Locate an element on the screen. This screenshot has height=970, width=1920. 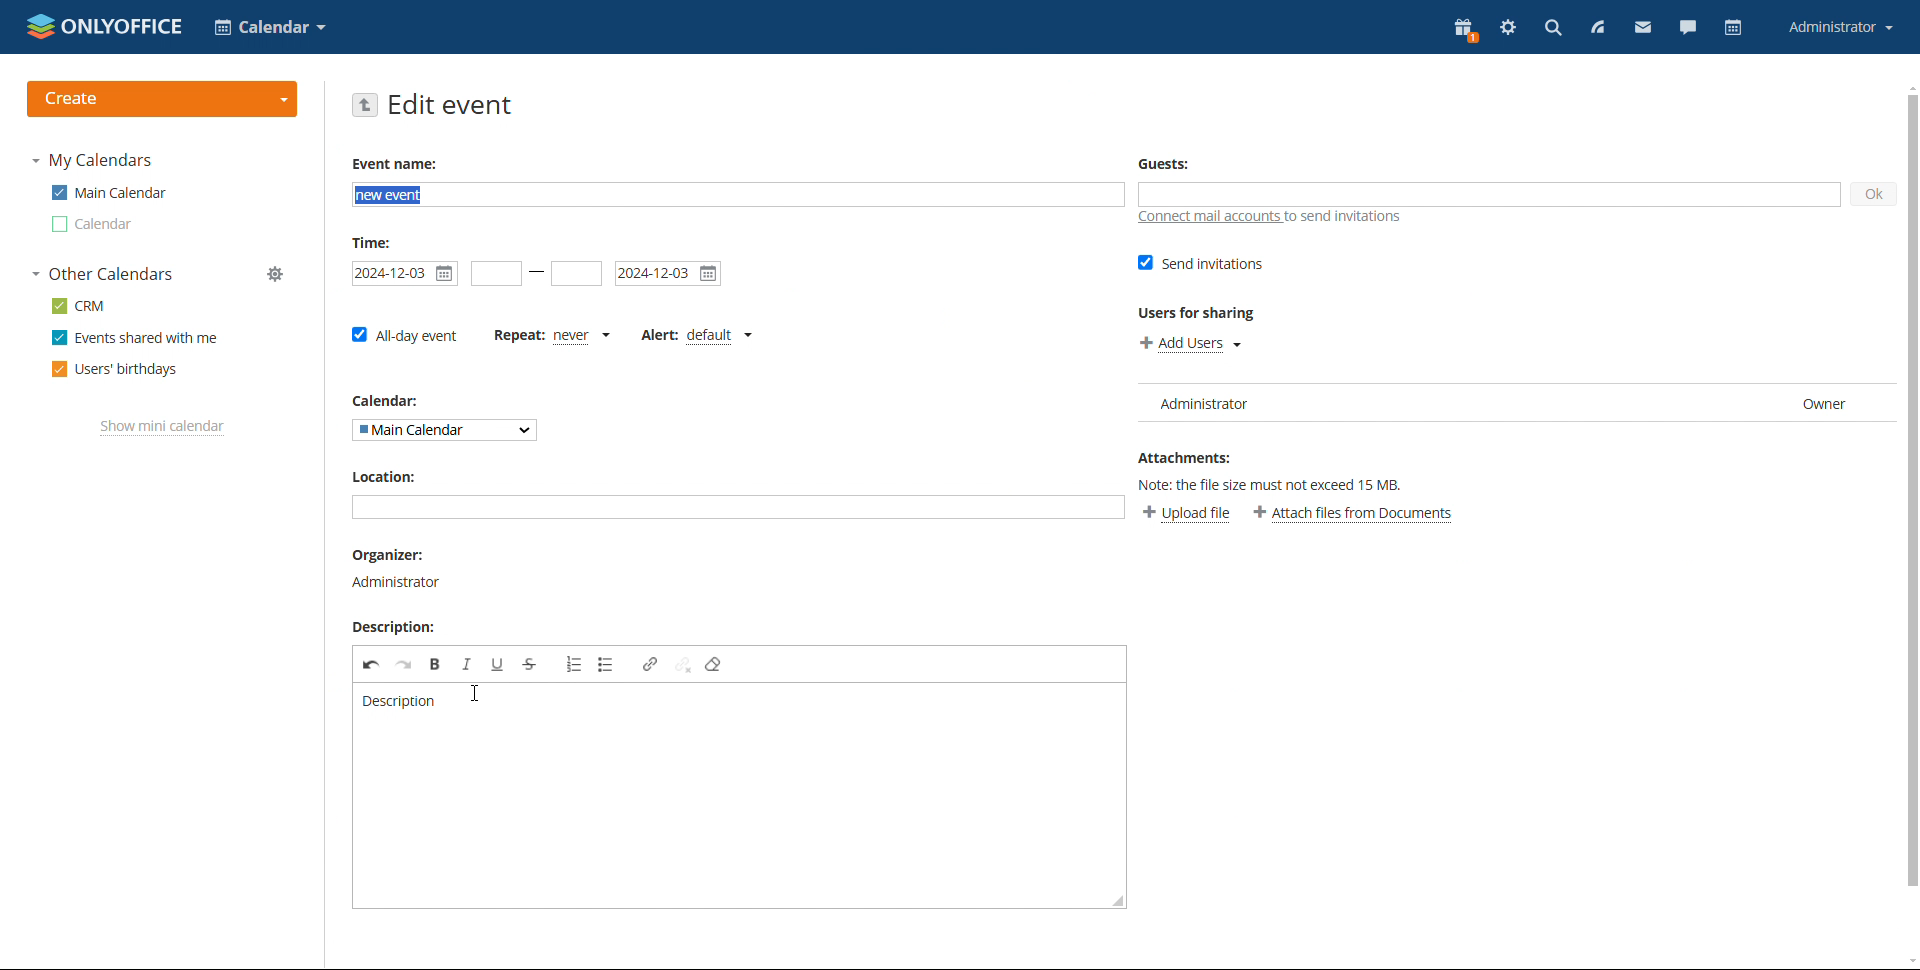
Organizer: is located at coordinates (390, 555).